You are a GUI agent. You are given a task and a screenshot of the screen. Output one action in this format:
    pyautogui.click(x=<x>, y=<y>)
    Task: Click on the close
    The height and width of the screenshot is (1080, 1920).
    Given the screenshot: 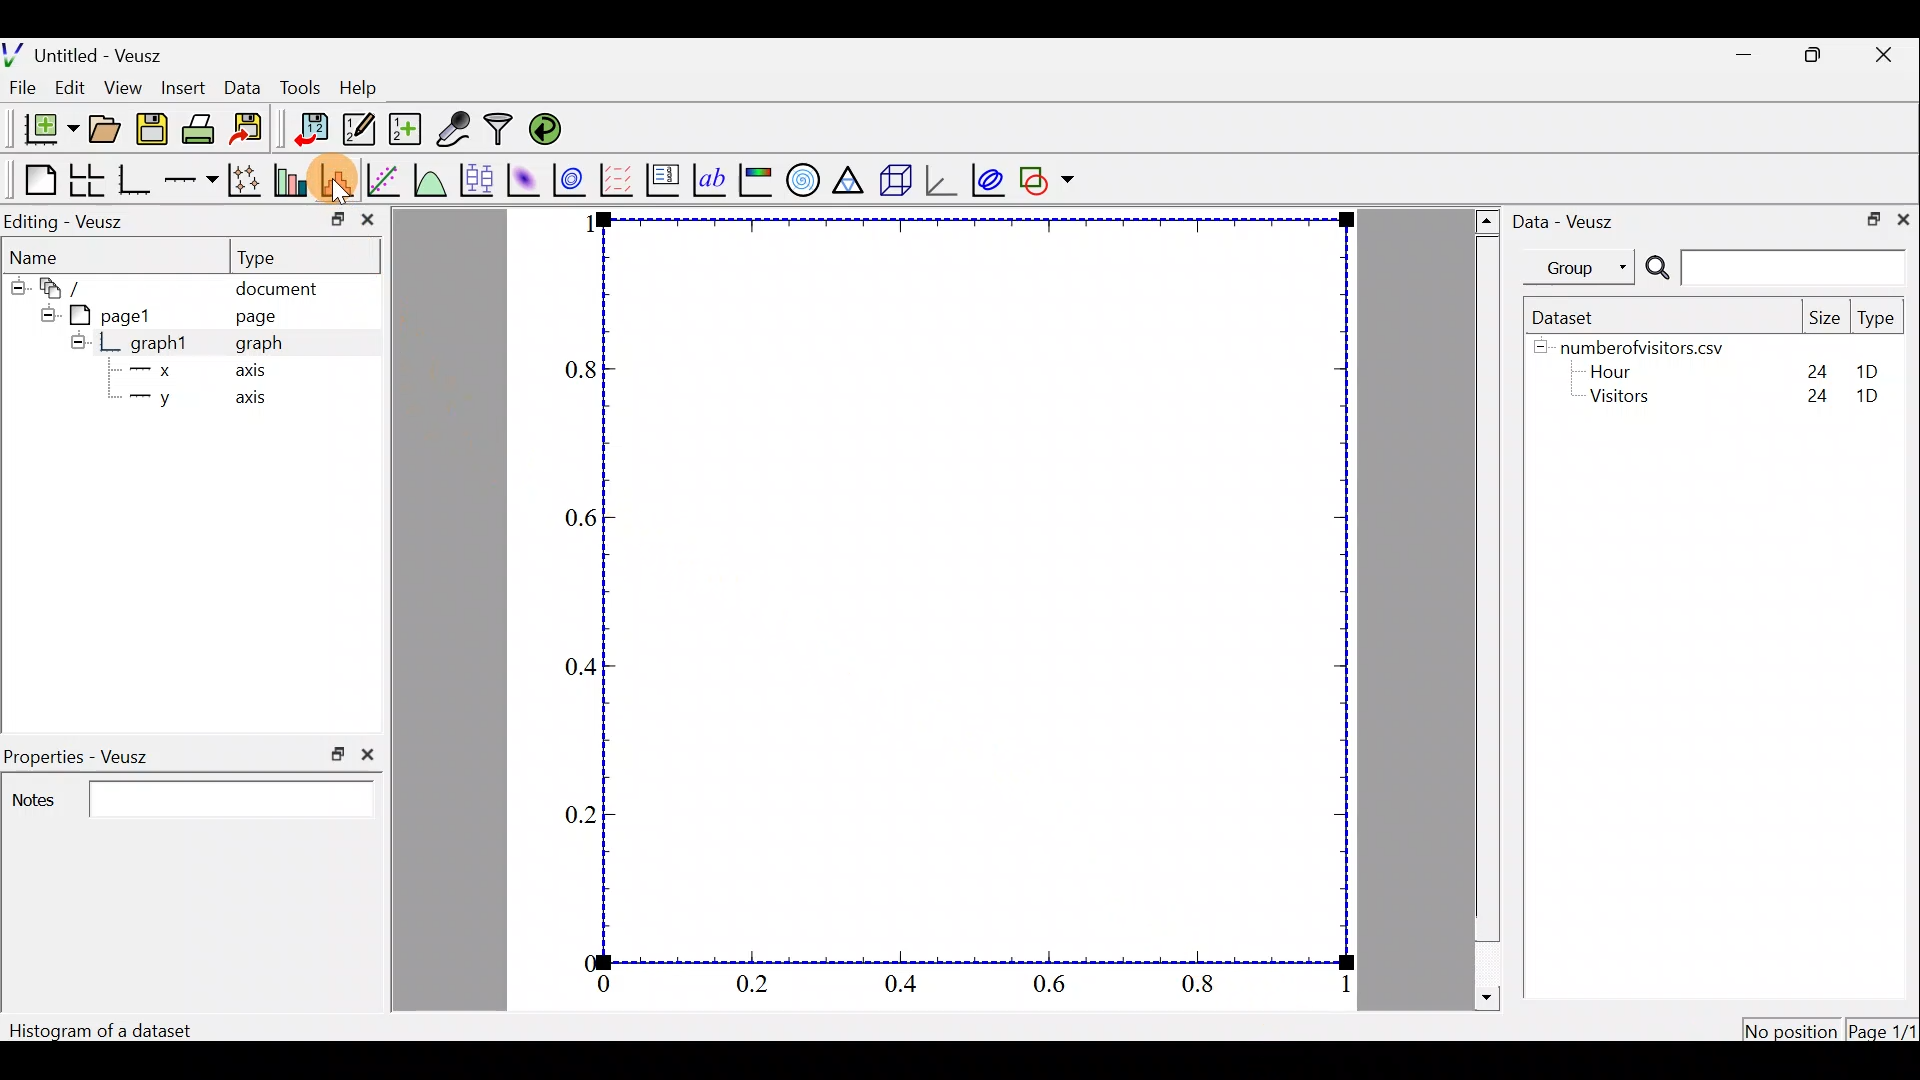 What is the action you would take?
    pyautogui.click(x=368, y=758)
    